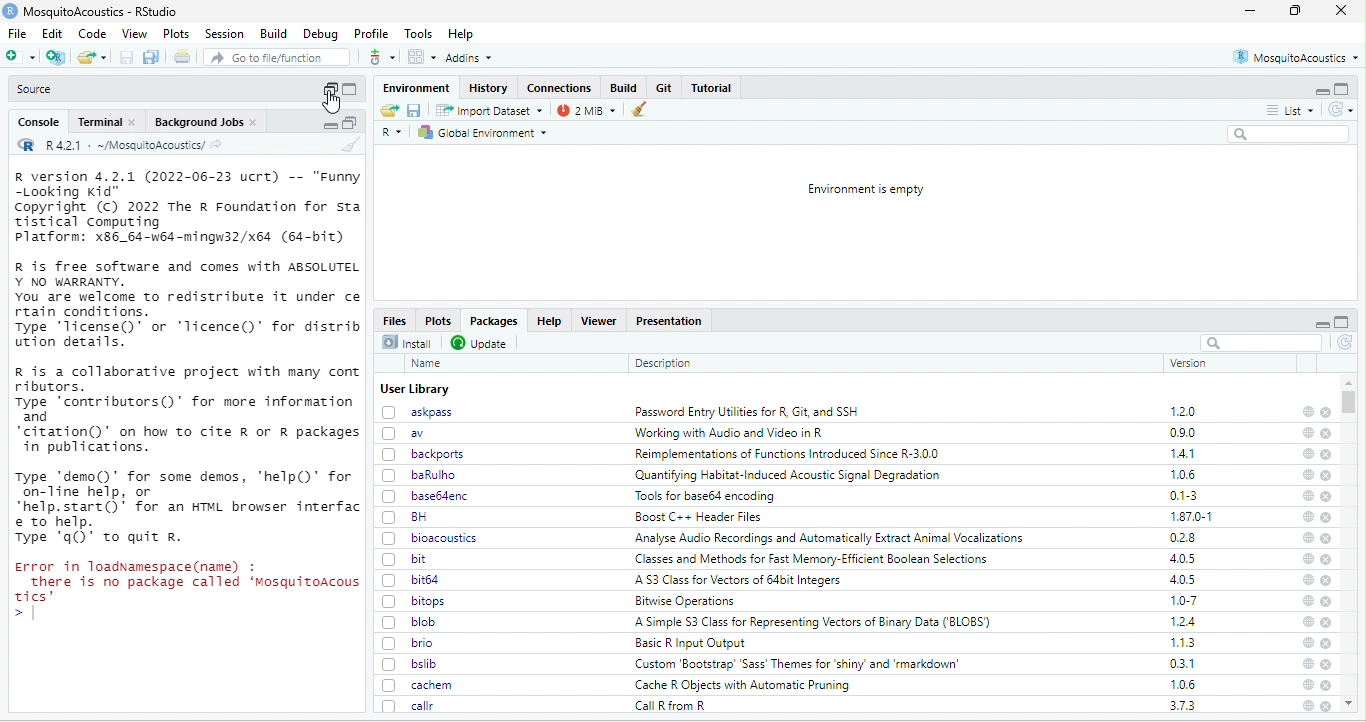  Describe the element at coordinates (10, 11) in the screenshot. I see `logo` at that location.